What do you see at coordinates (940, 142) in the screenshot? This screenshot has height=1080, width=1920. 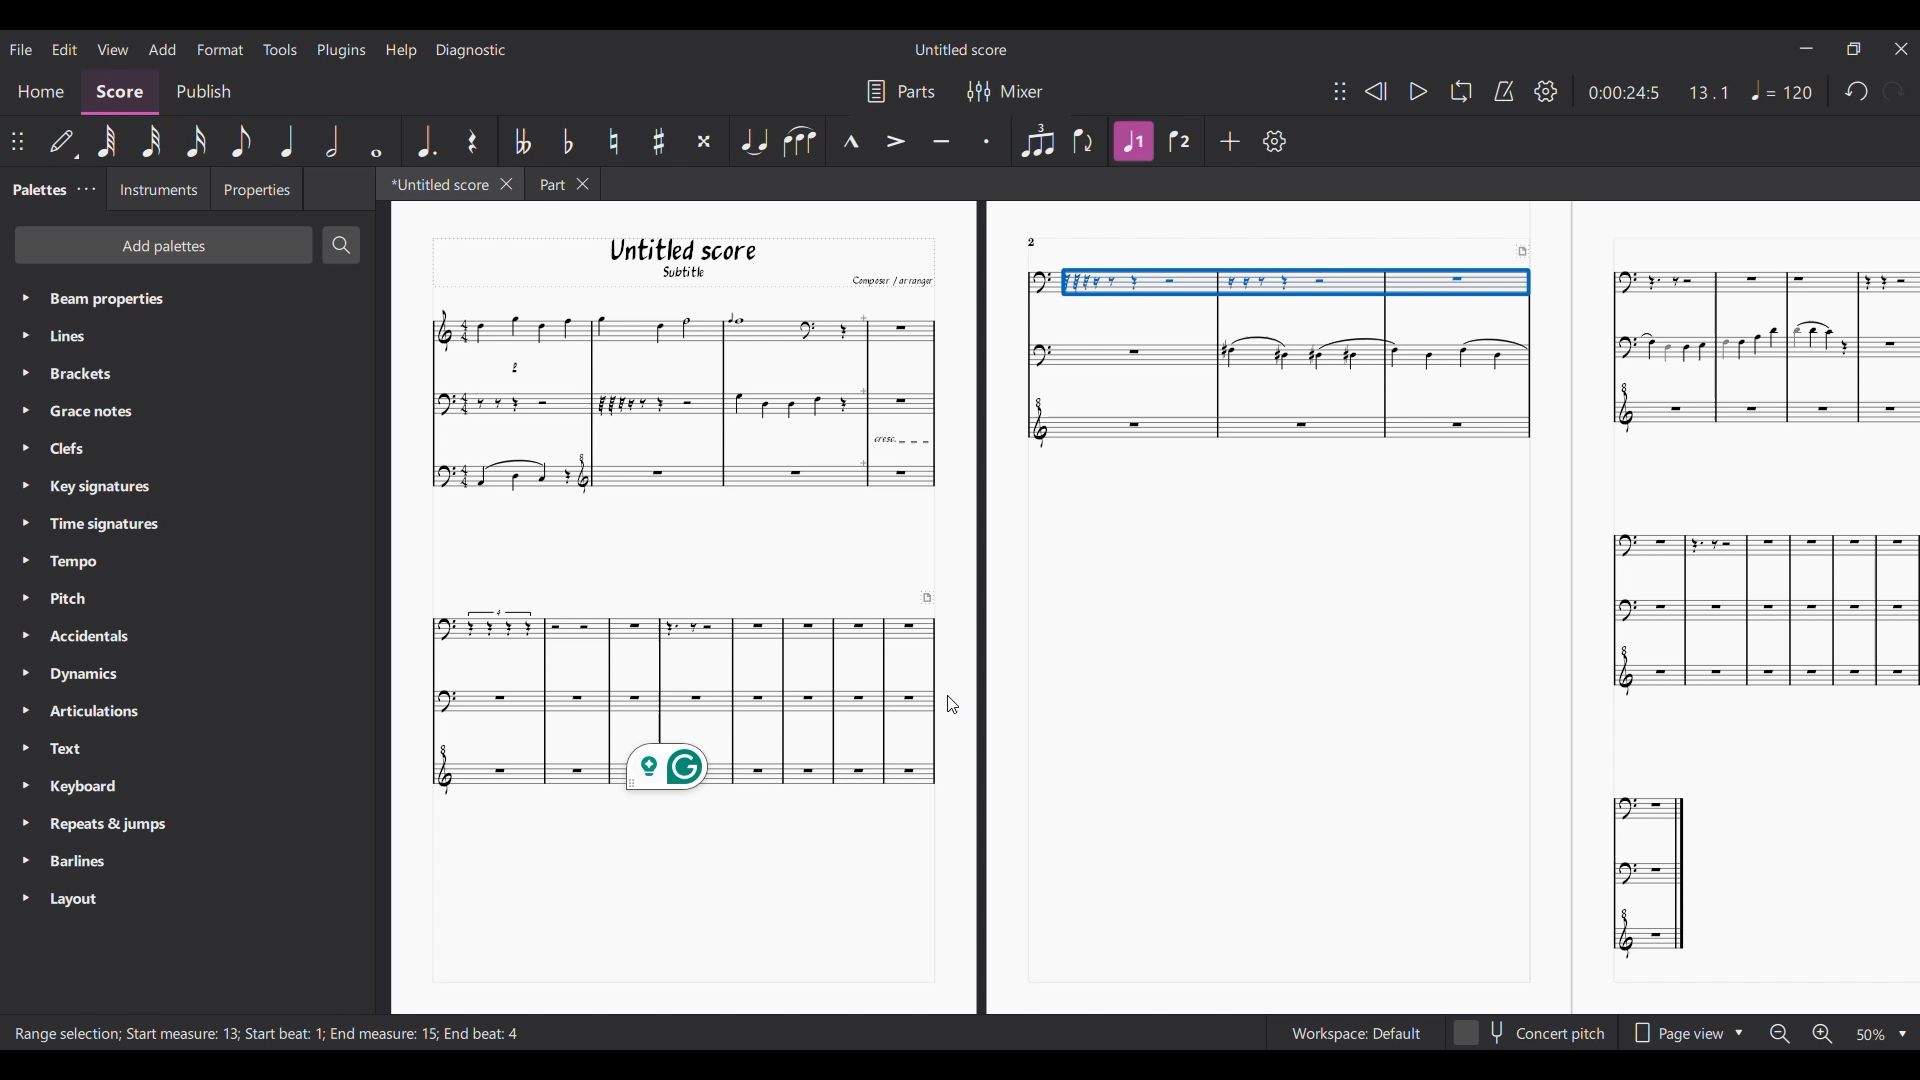 I see `Tenuto` at bounding box center [940, 142].